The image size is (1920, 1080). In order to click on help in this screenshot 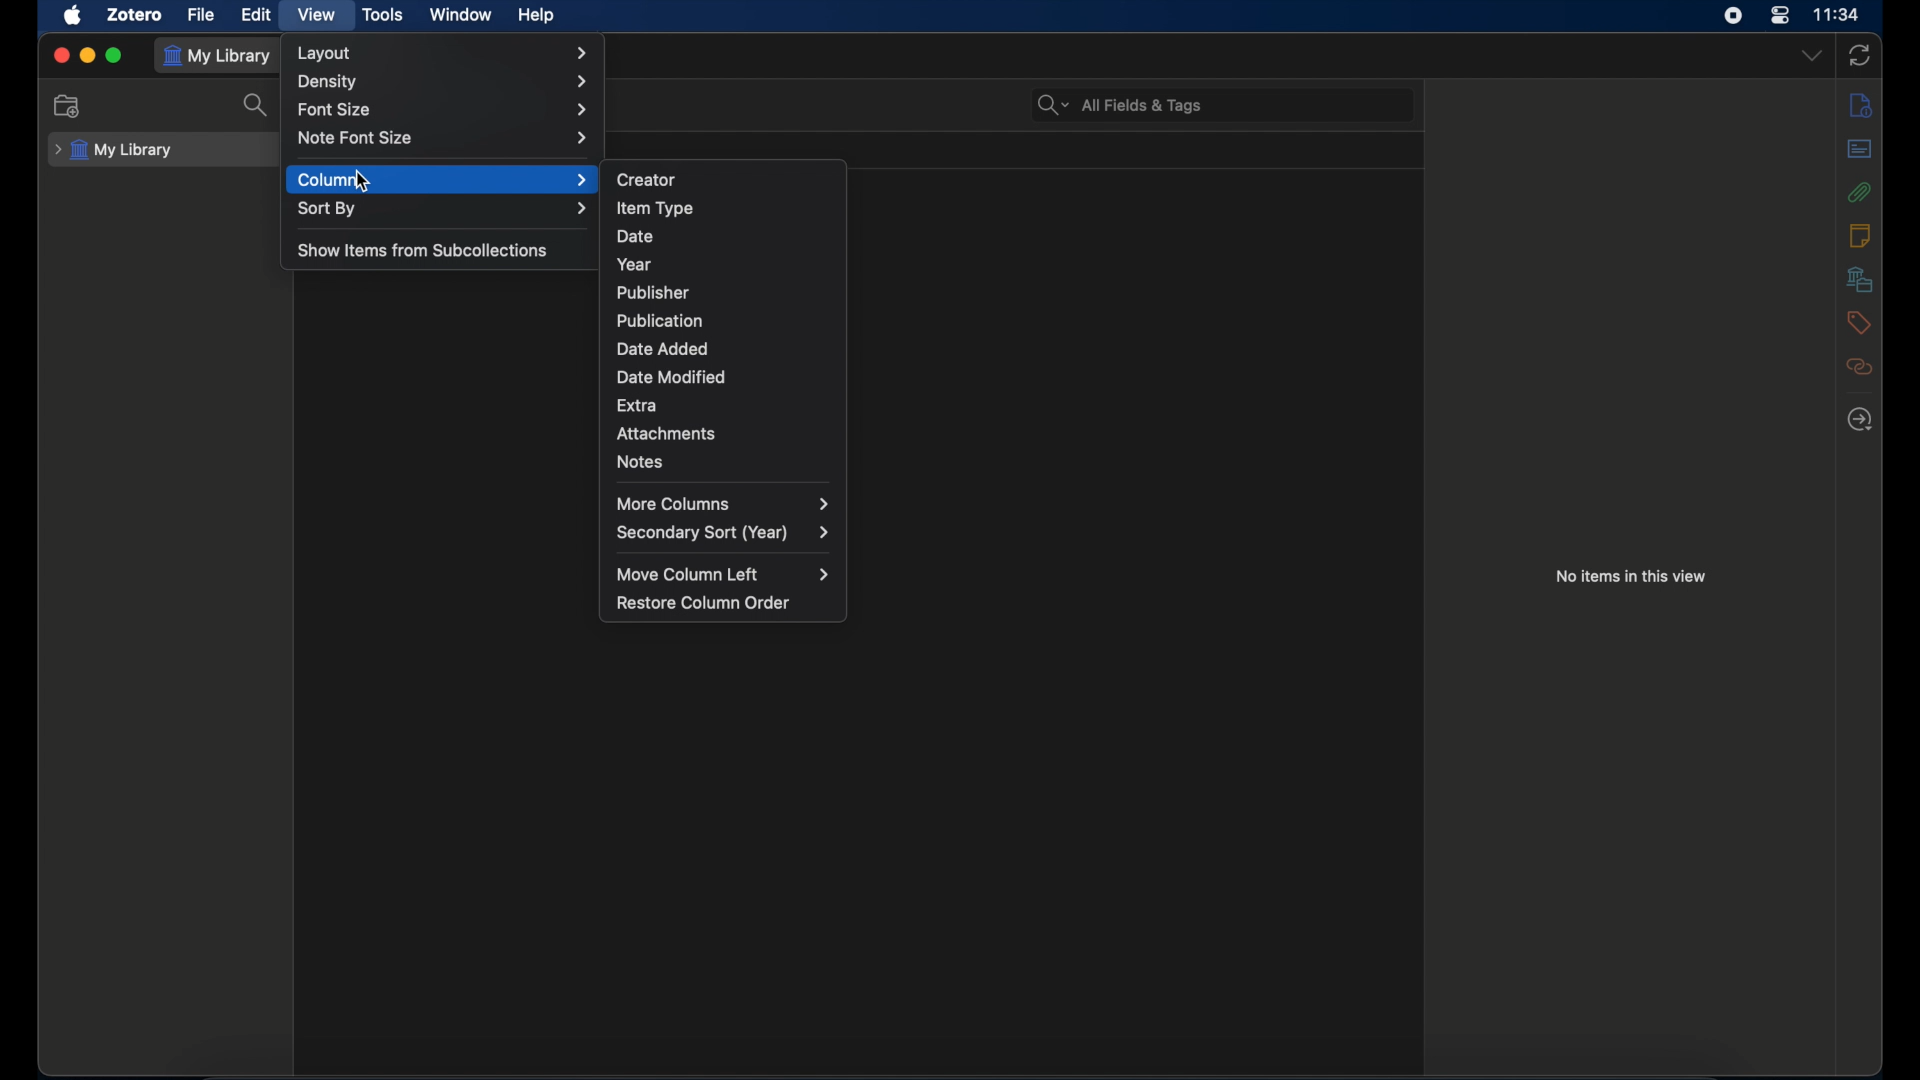, I will do `click(536, 15)`.